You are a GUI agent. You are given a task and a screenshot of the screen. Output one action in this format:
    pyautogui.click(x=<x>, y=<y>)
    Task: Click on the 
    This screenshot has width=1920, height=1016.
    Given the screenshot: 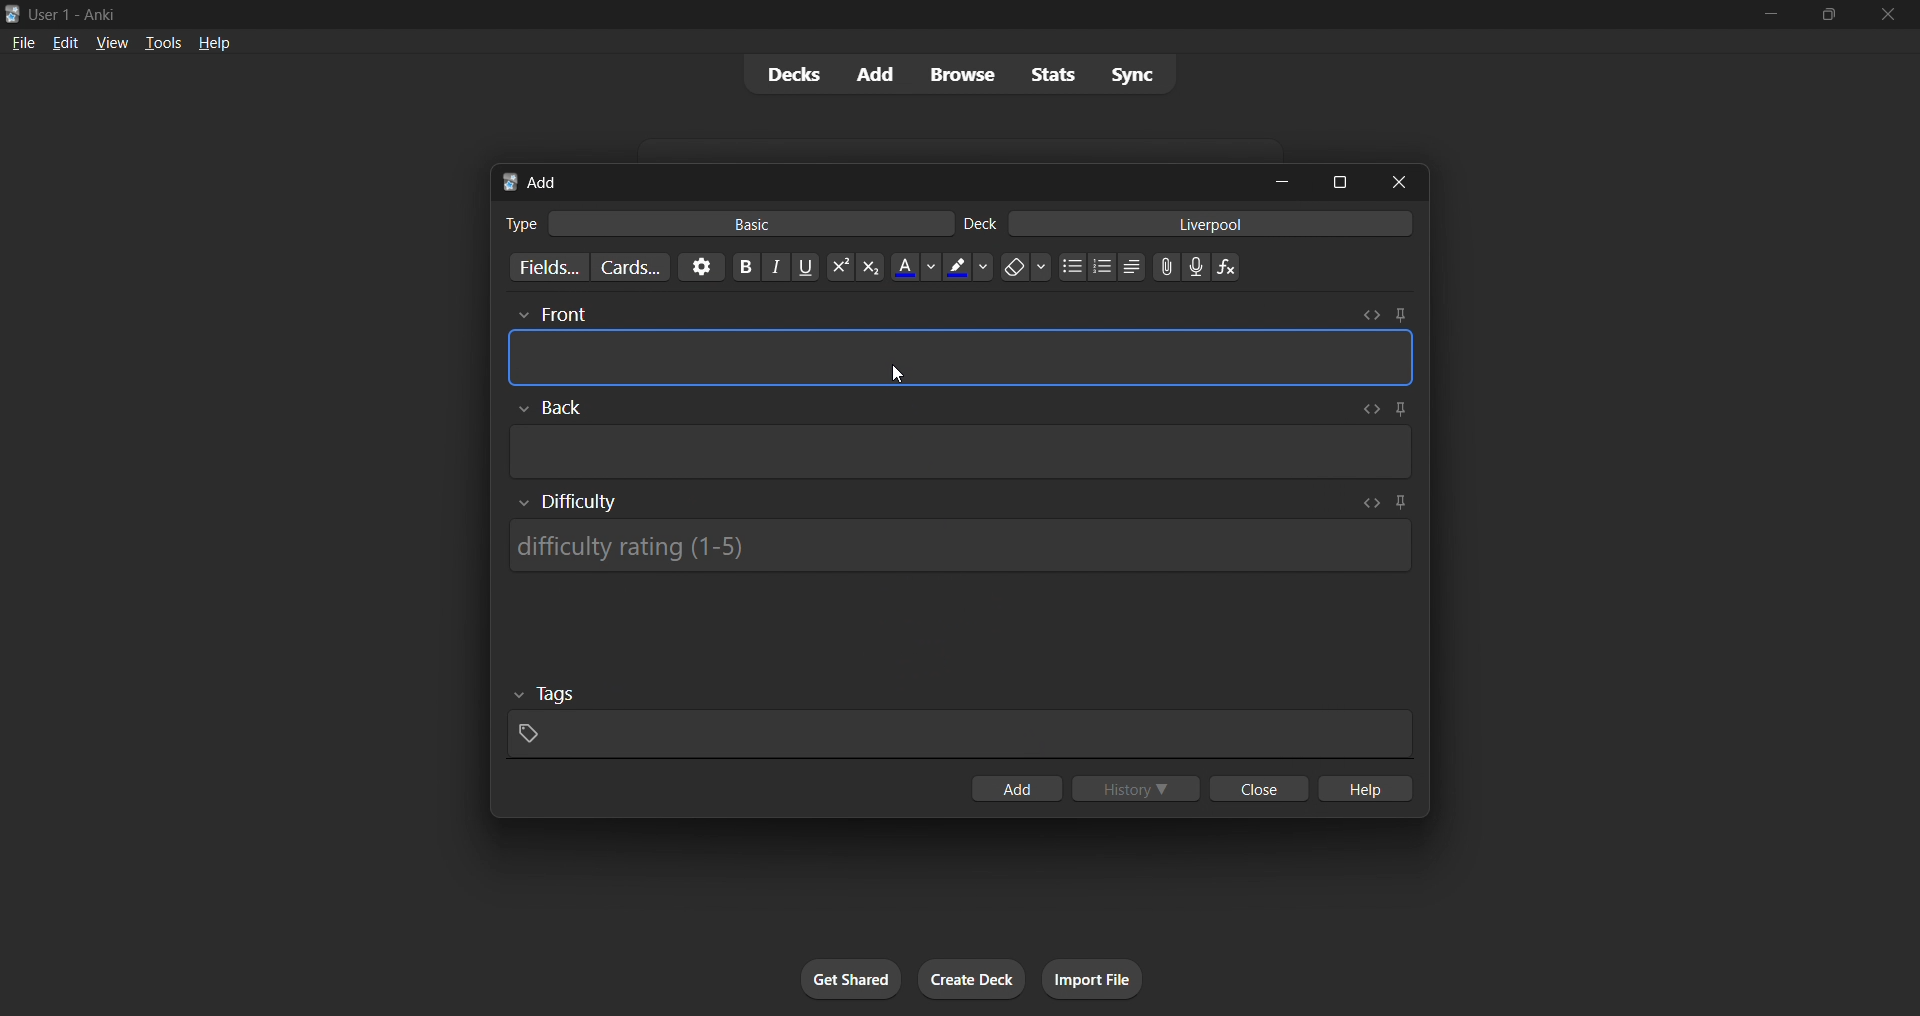 What is the action you would take?
    pyautogui.click(x=550, y=408)
    